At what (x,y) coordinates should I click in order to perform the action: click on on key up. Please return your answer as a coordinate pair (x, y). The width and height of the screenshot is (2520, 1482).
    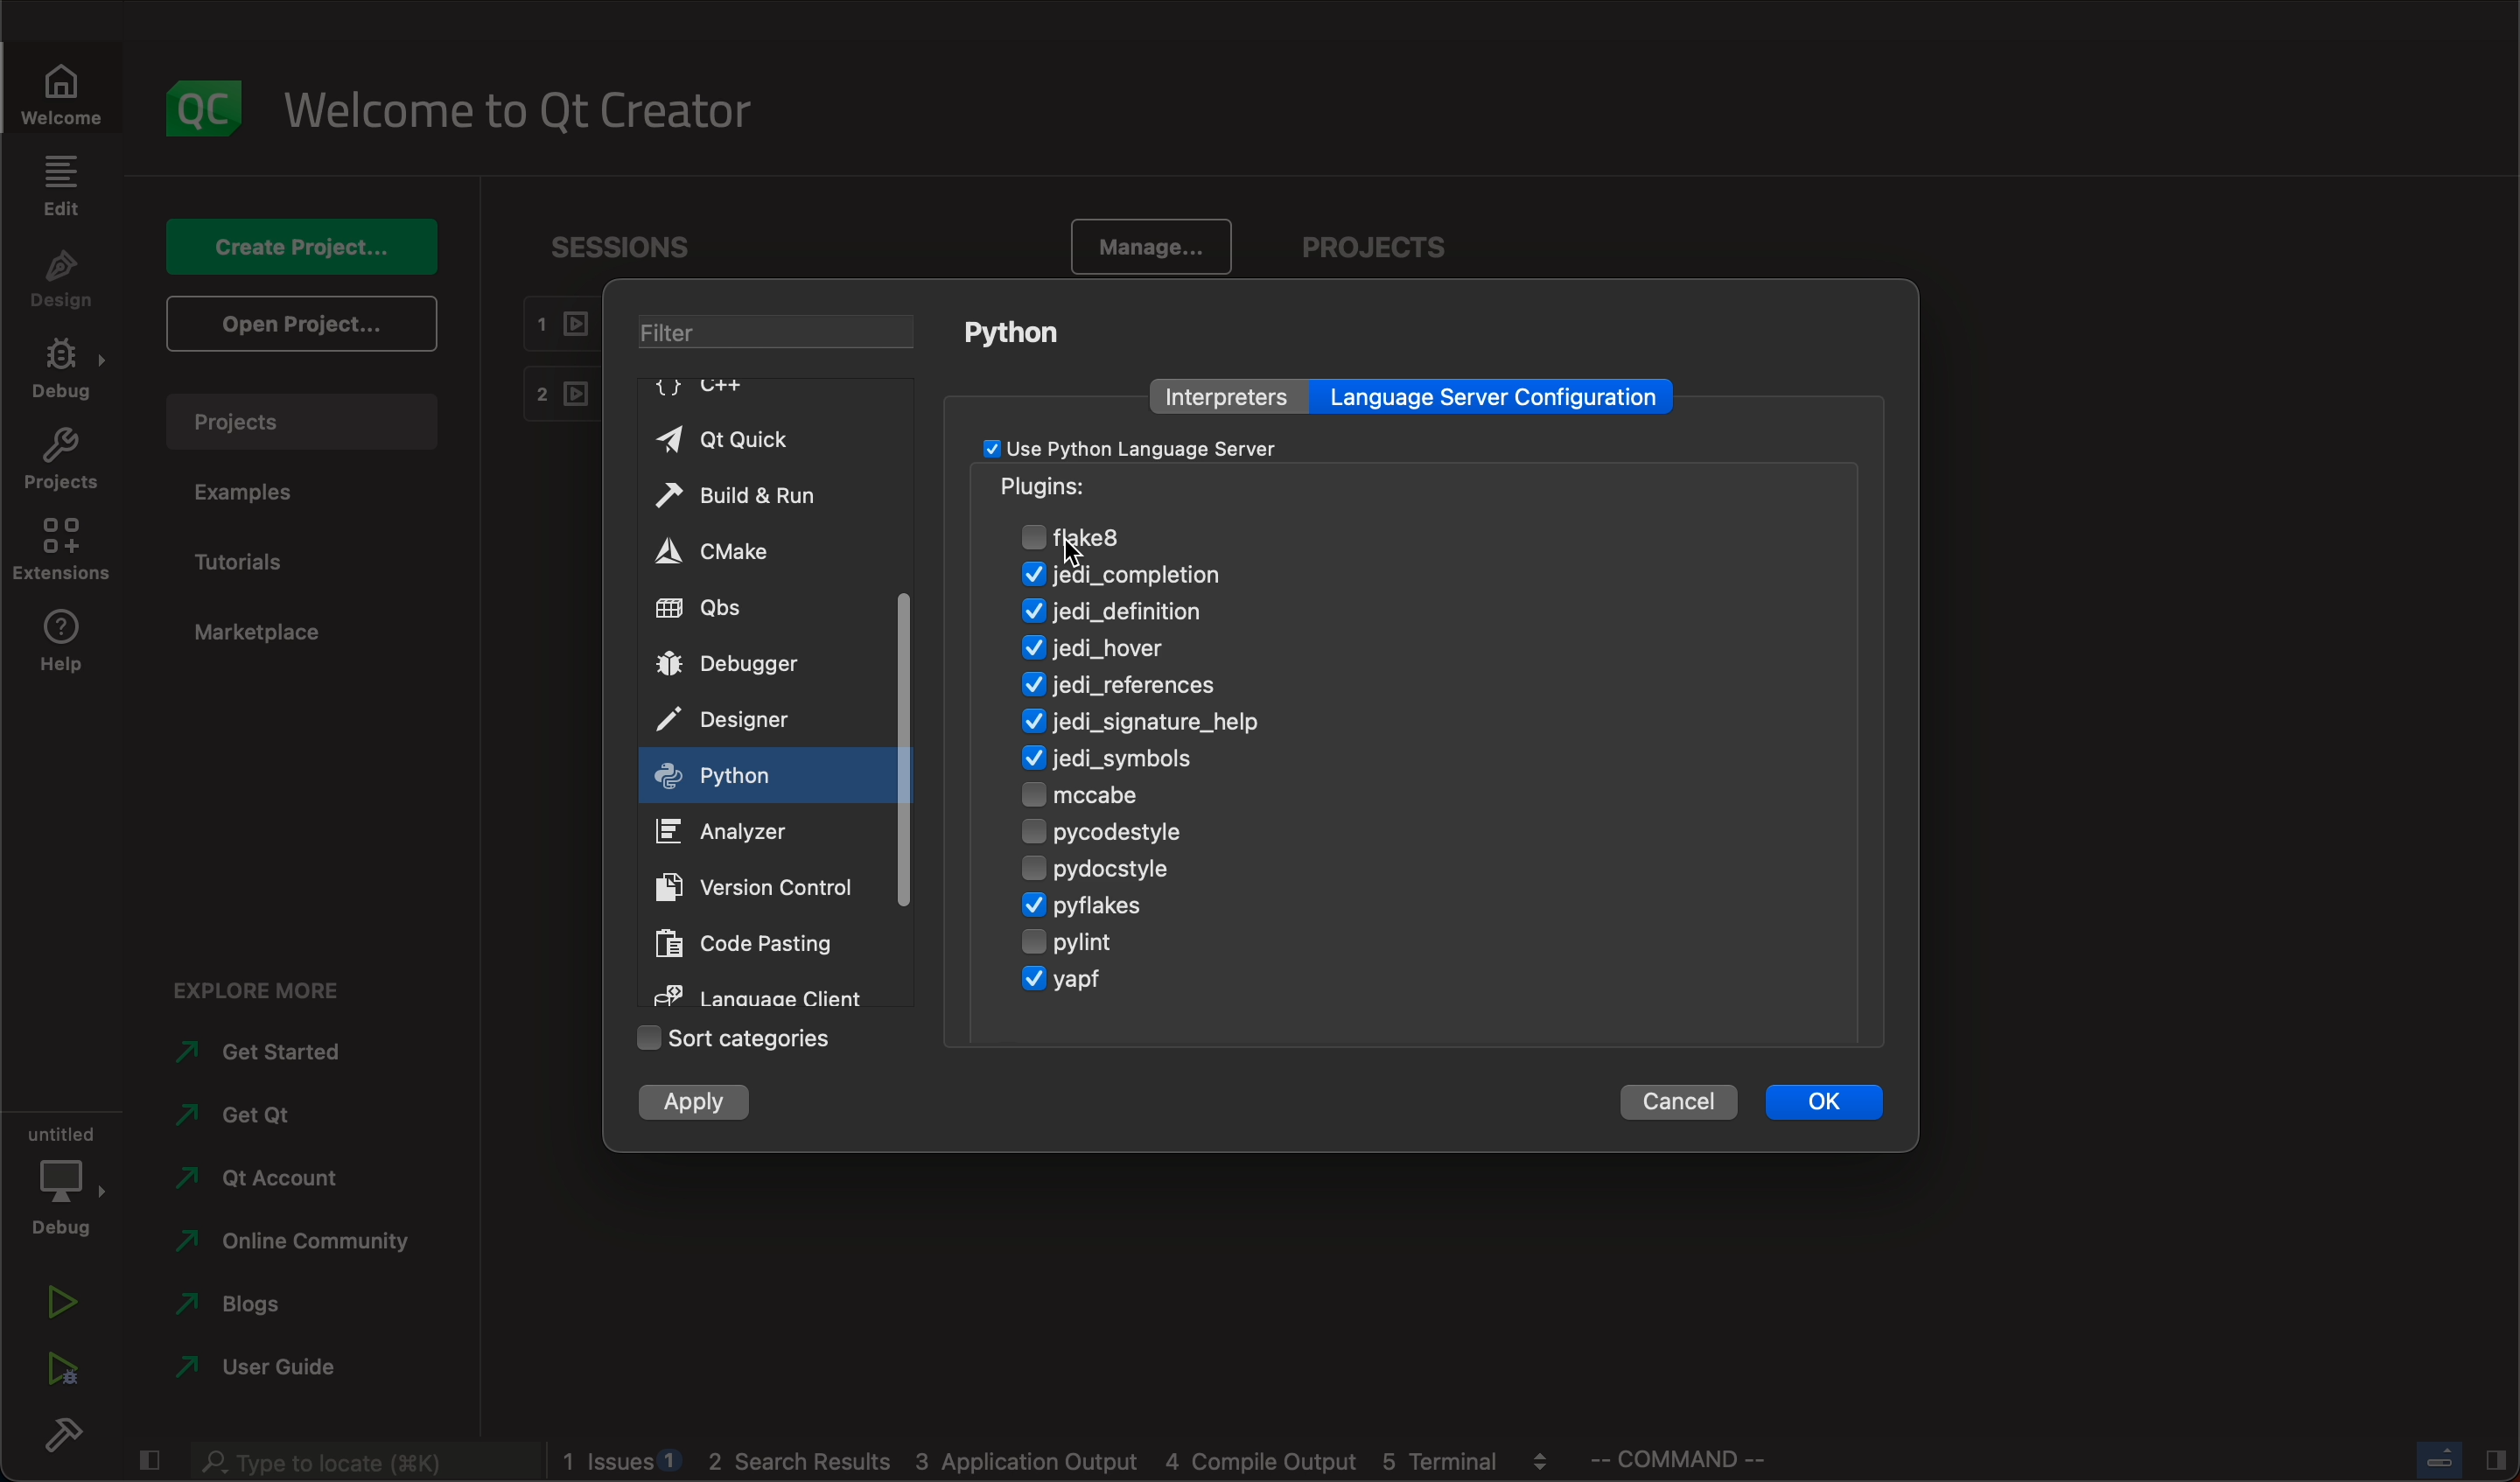
    Looking at the image, I should click on (738, 775).